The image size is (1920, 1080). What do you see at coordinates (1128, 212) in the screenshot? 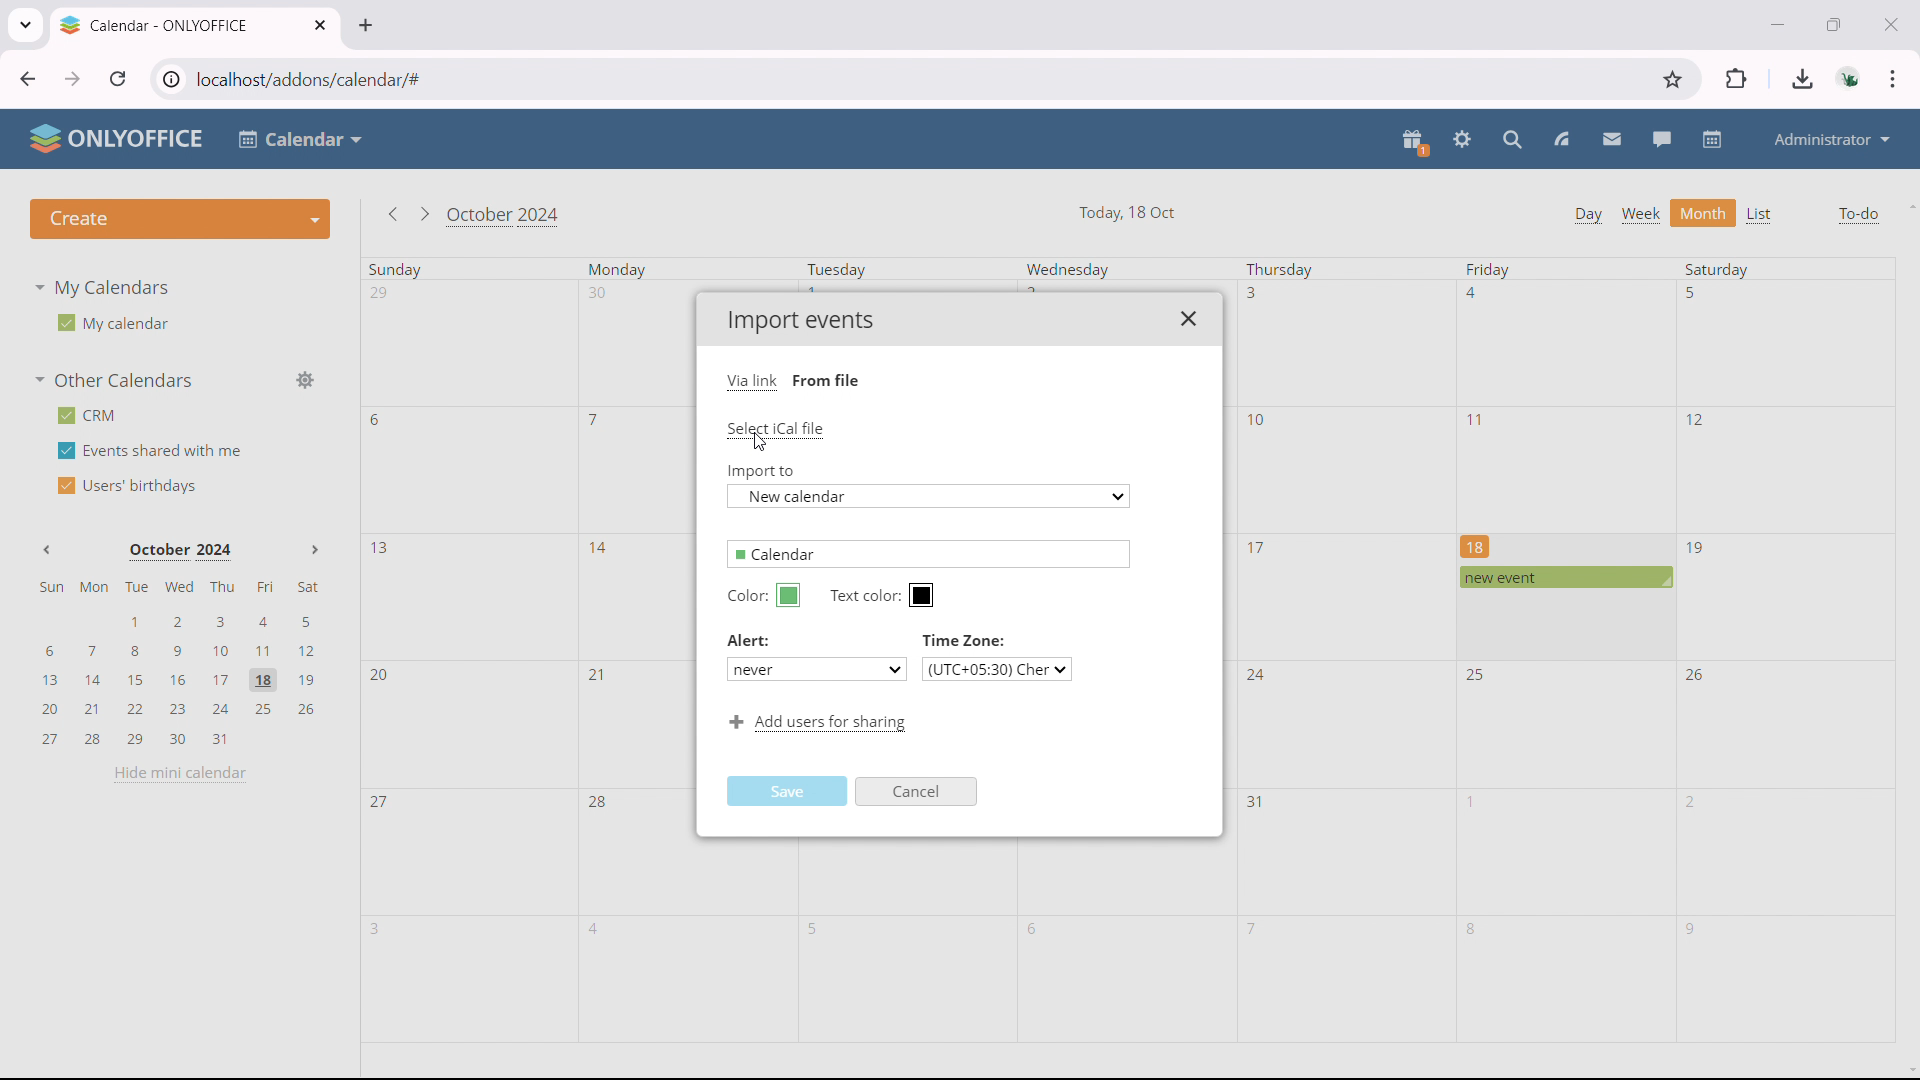
I see `Today, 18 Oct` at bounding box center [1128, 212].